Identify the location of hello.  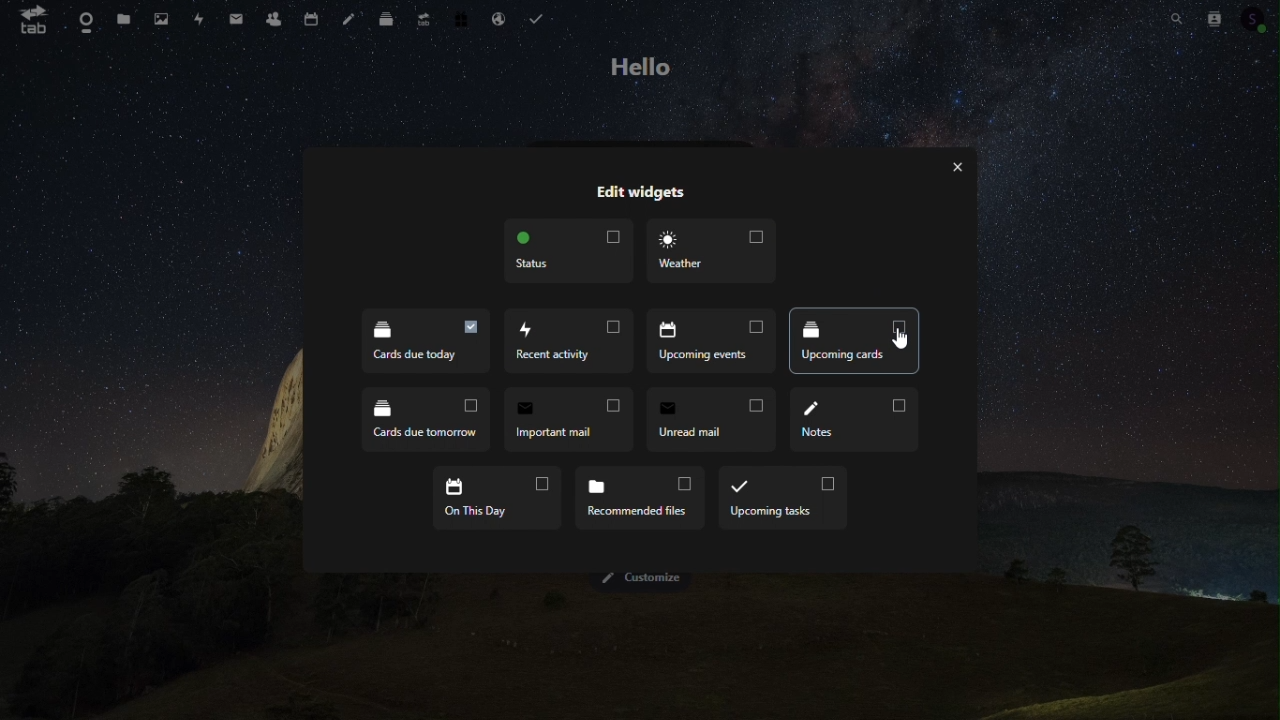
(645, 67).